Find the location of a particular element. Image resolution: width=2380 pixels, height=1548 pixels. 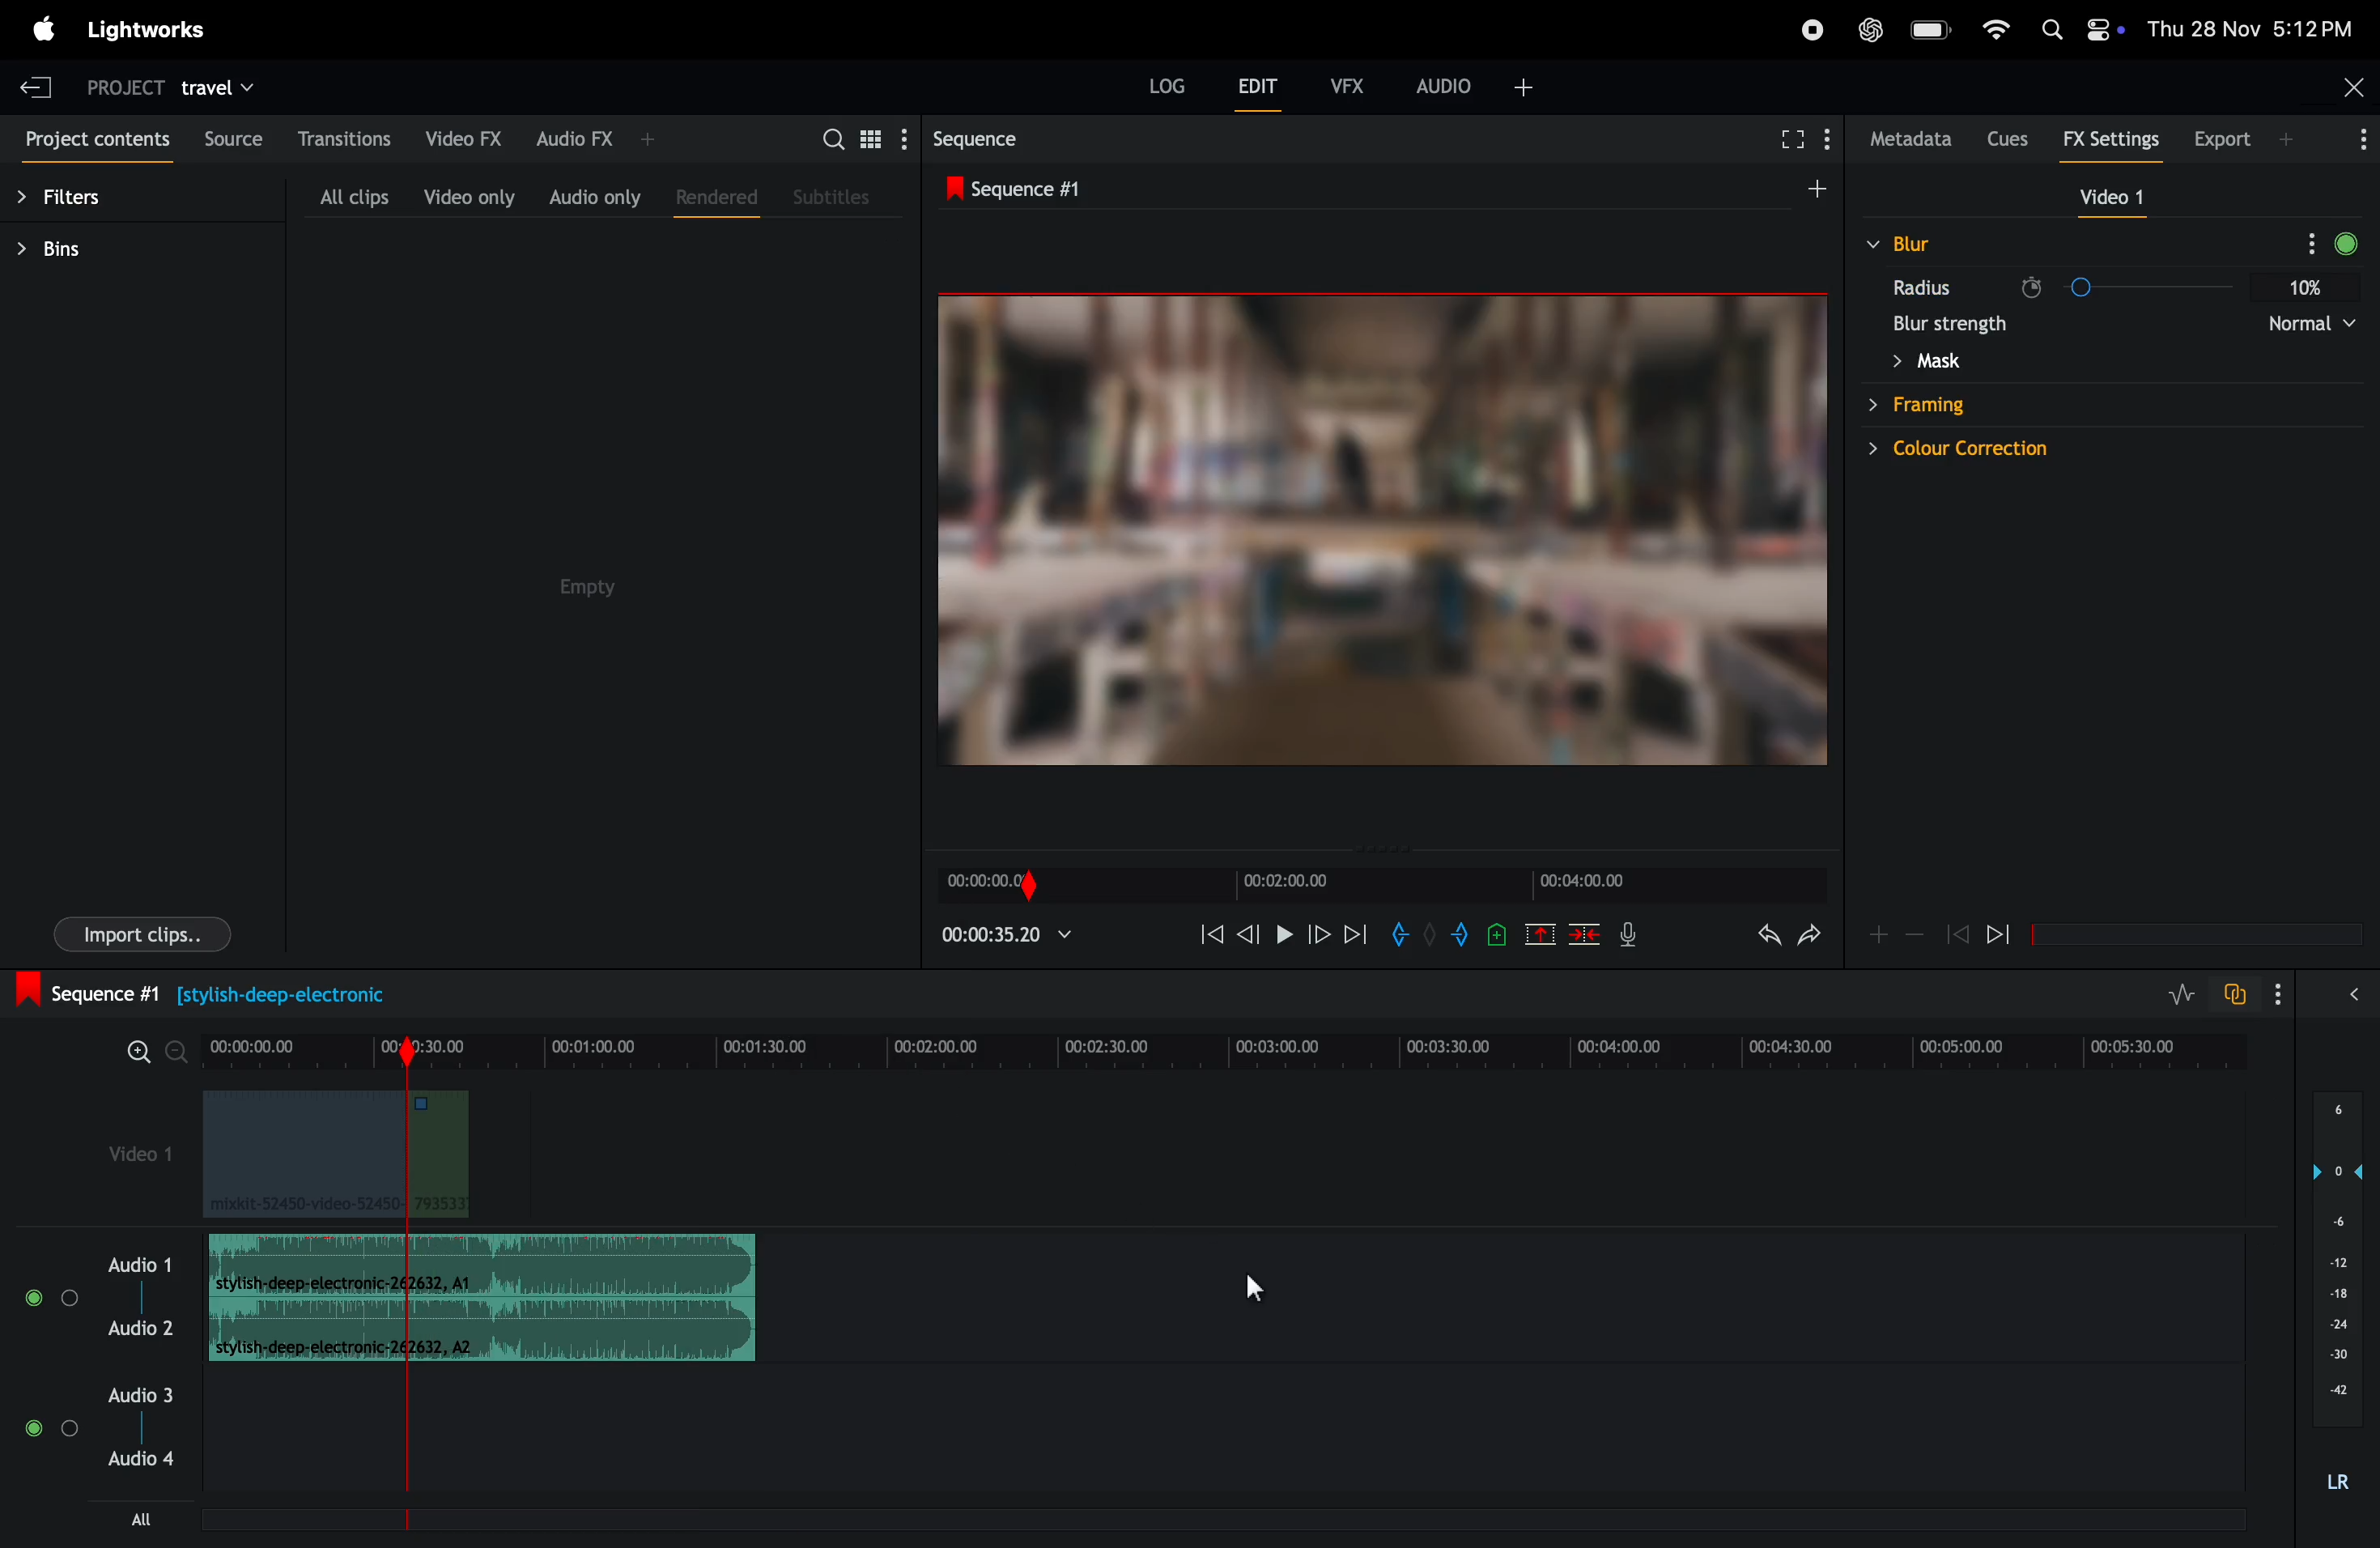

forward is located at coordinates (2009, 934).